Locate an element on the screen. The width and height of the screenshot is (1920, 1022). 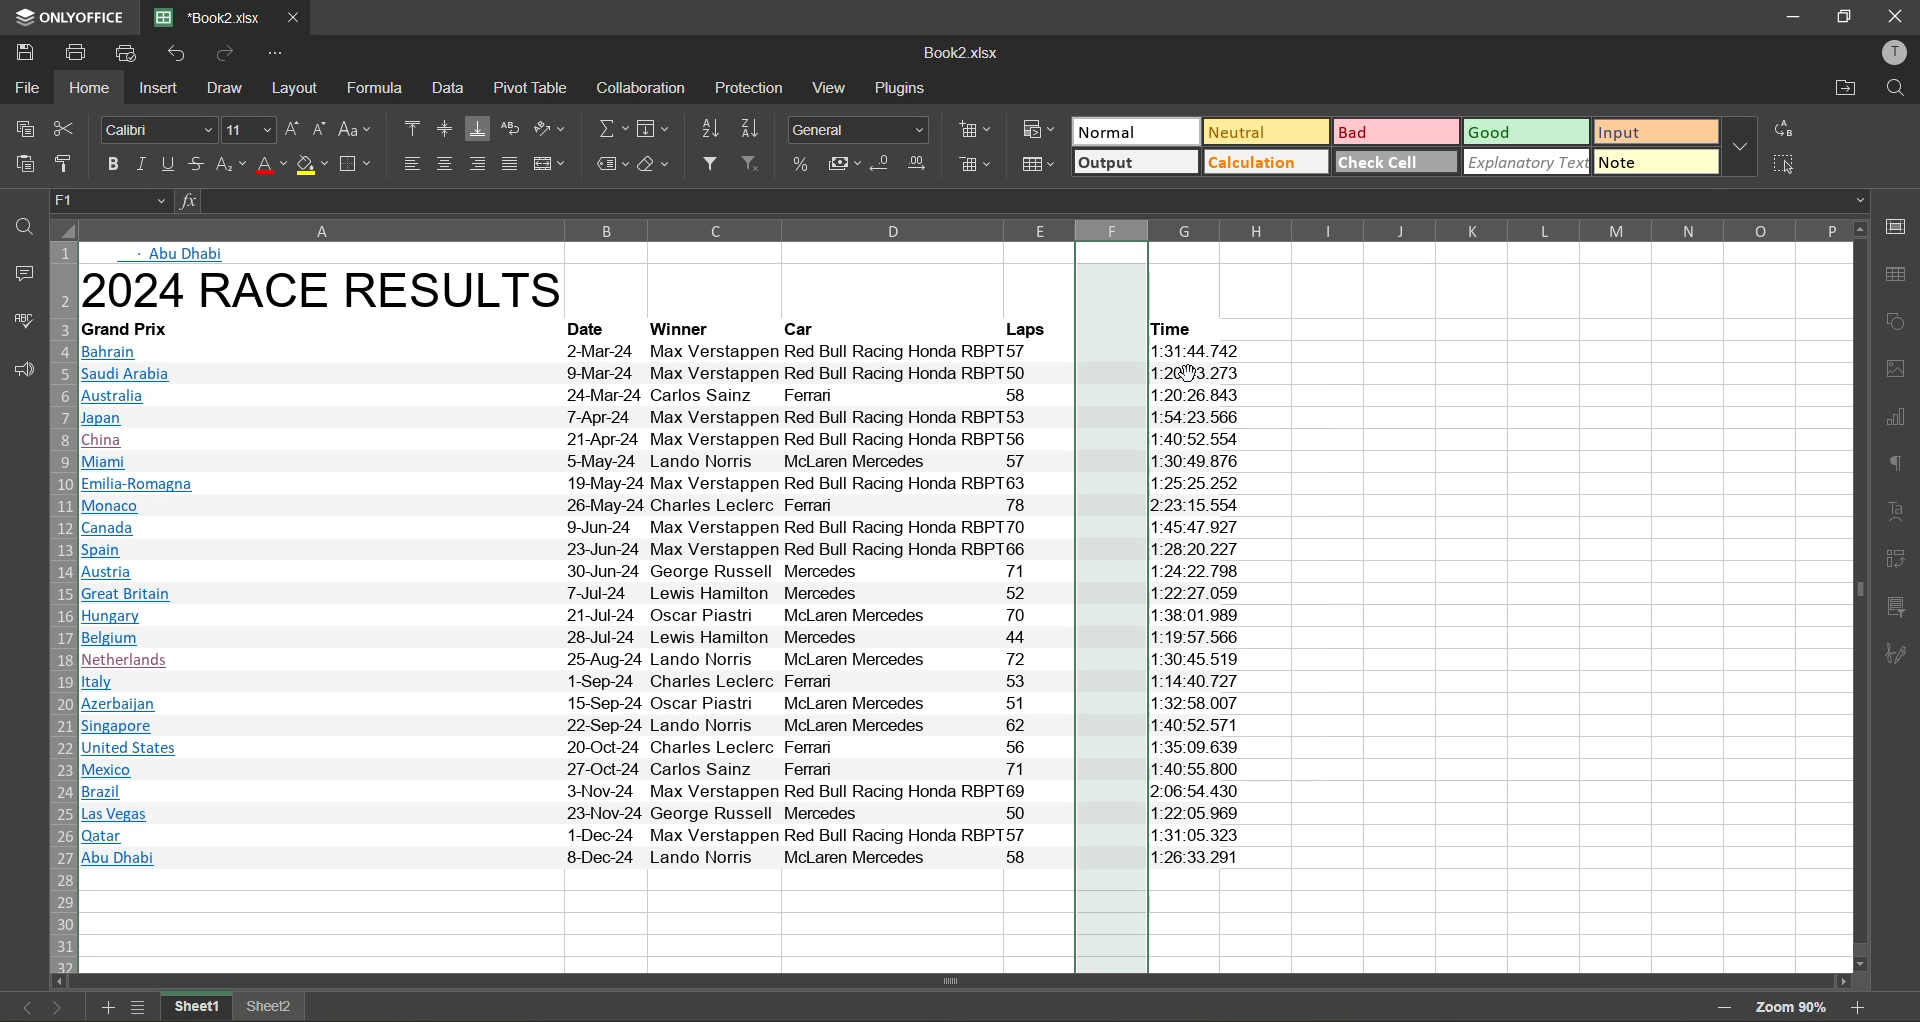
align left is located at coordinates (412, 164).